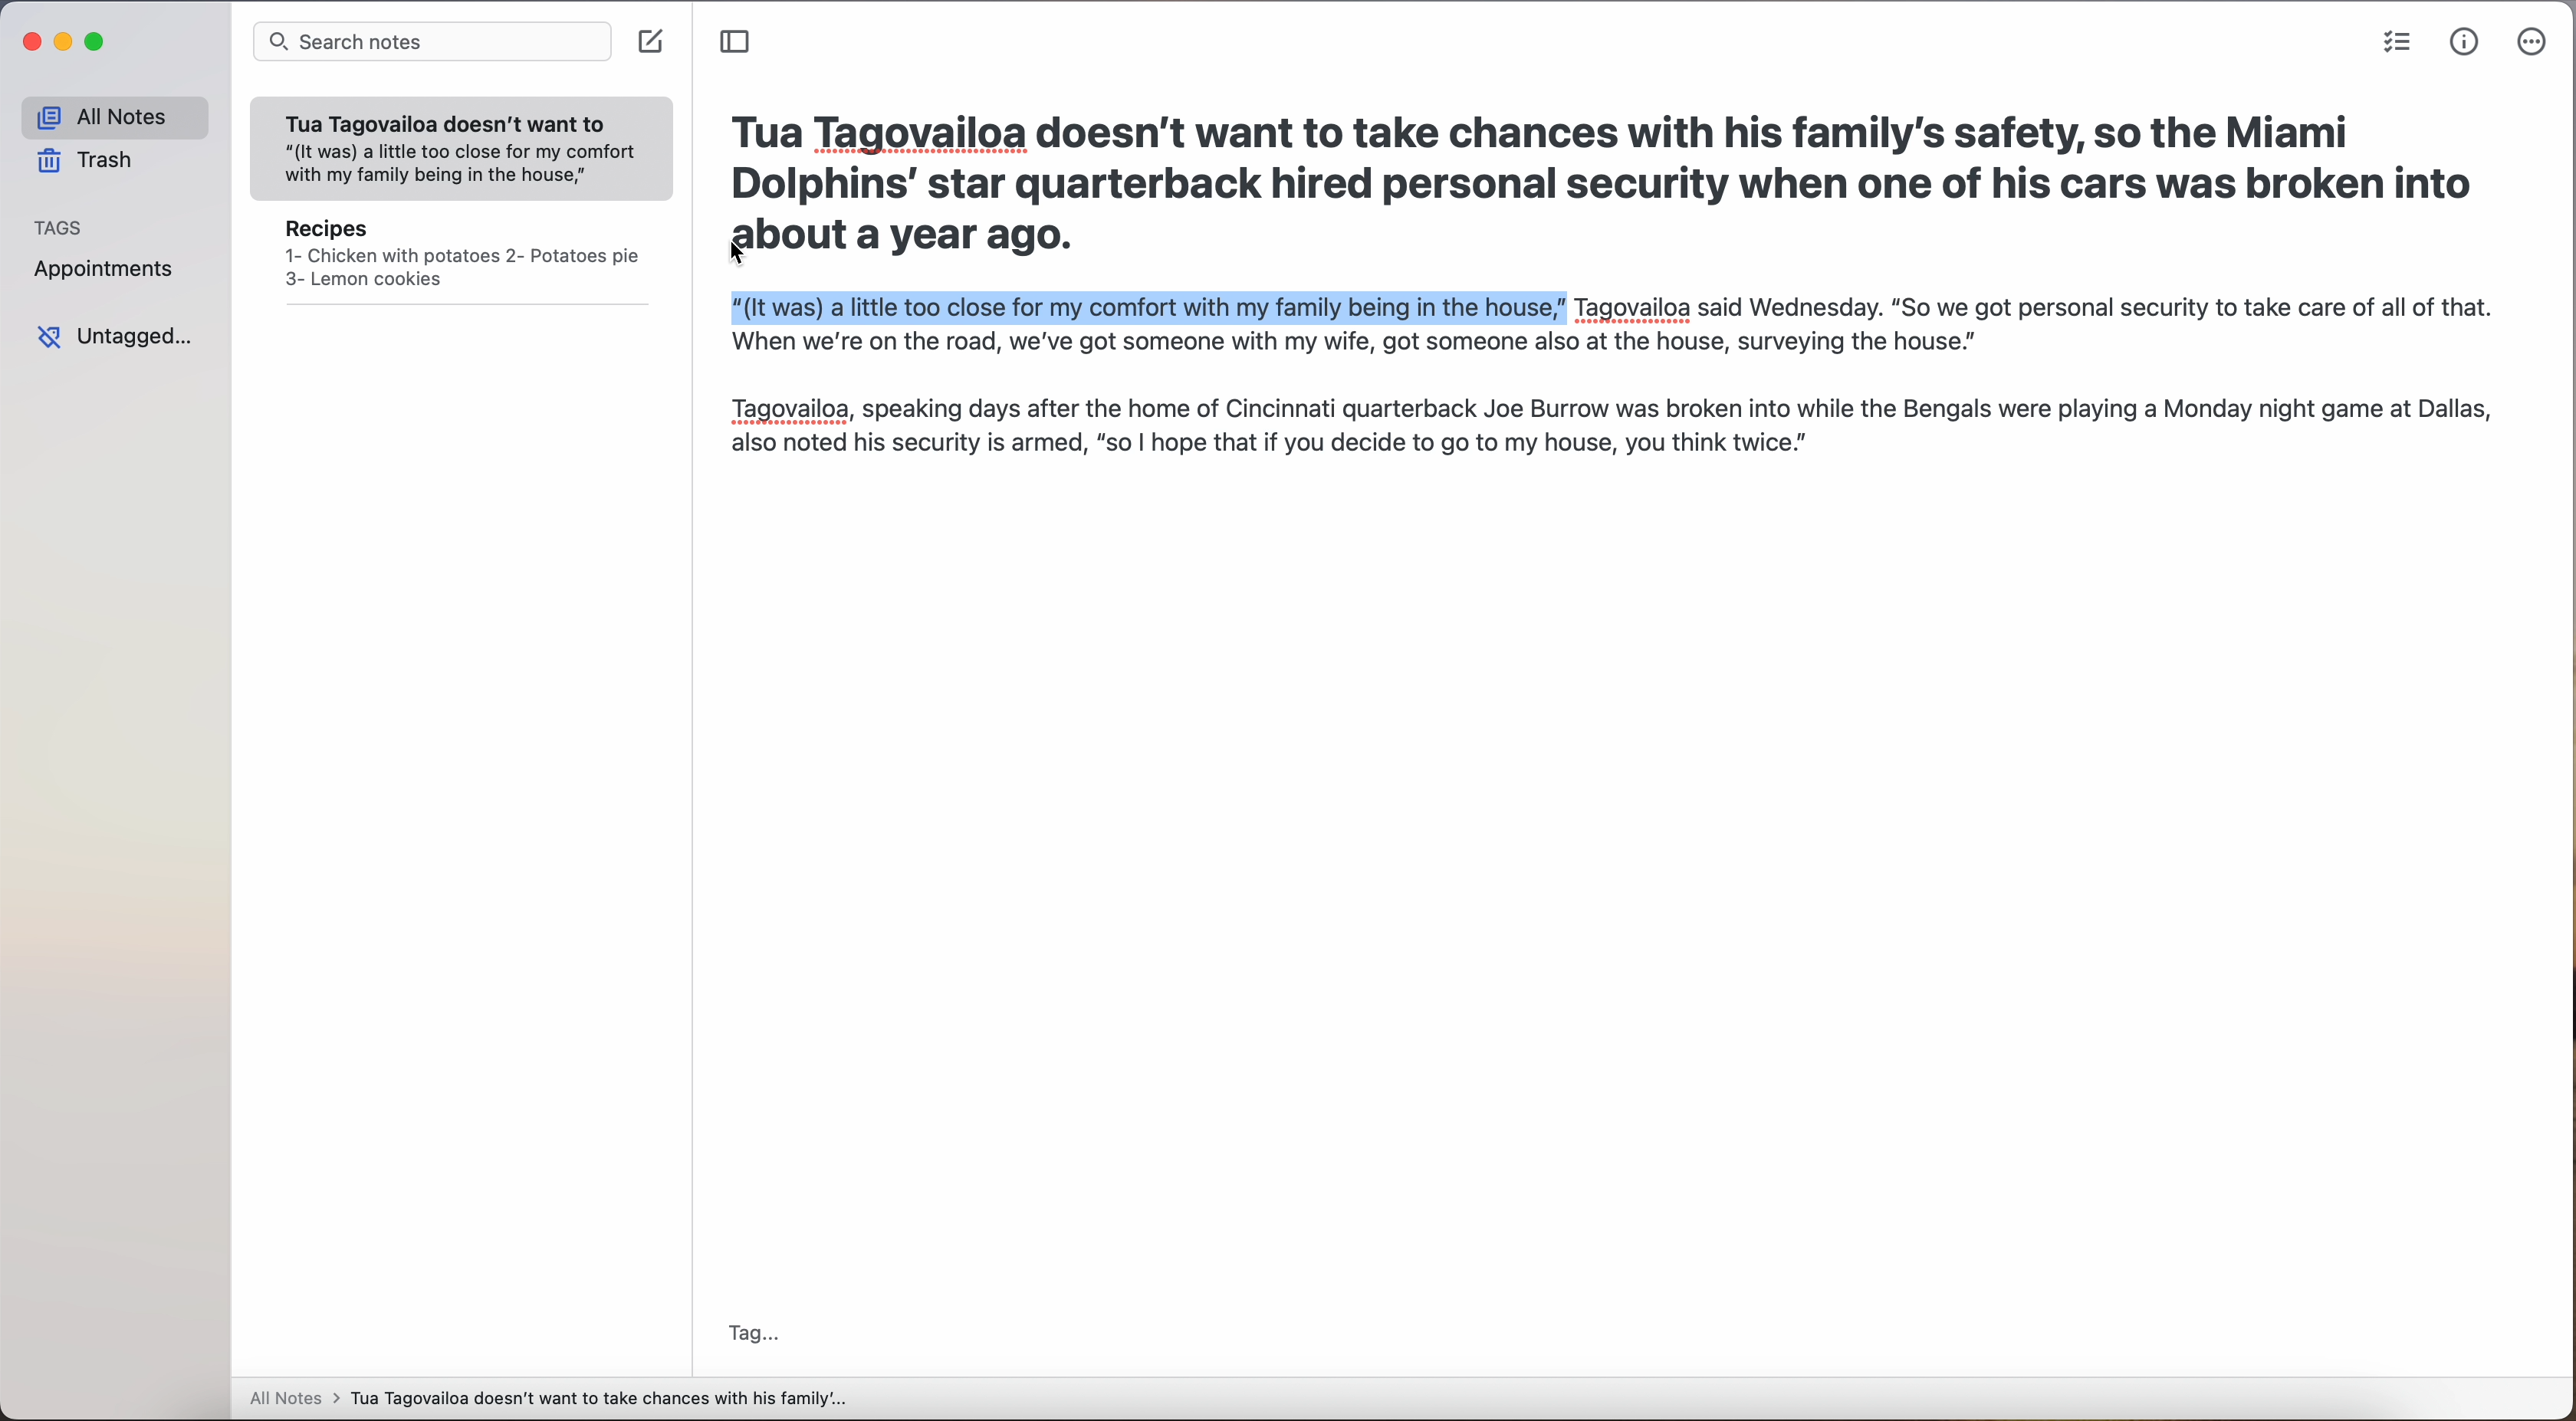 The image size is (2576, 1421). What do you see at coordinates (2397, 42) in the screenshot?
I see `check list` at bounding box center [2397, 42].